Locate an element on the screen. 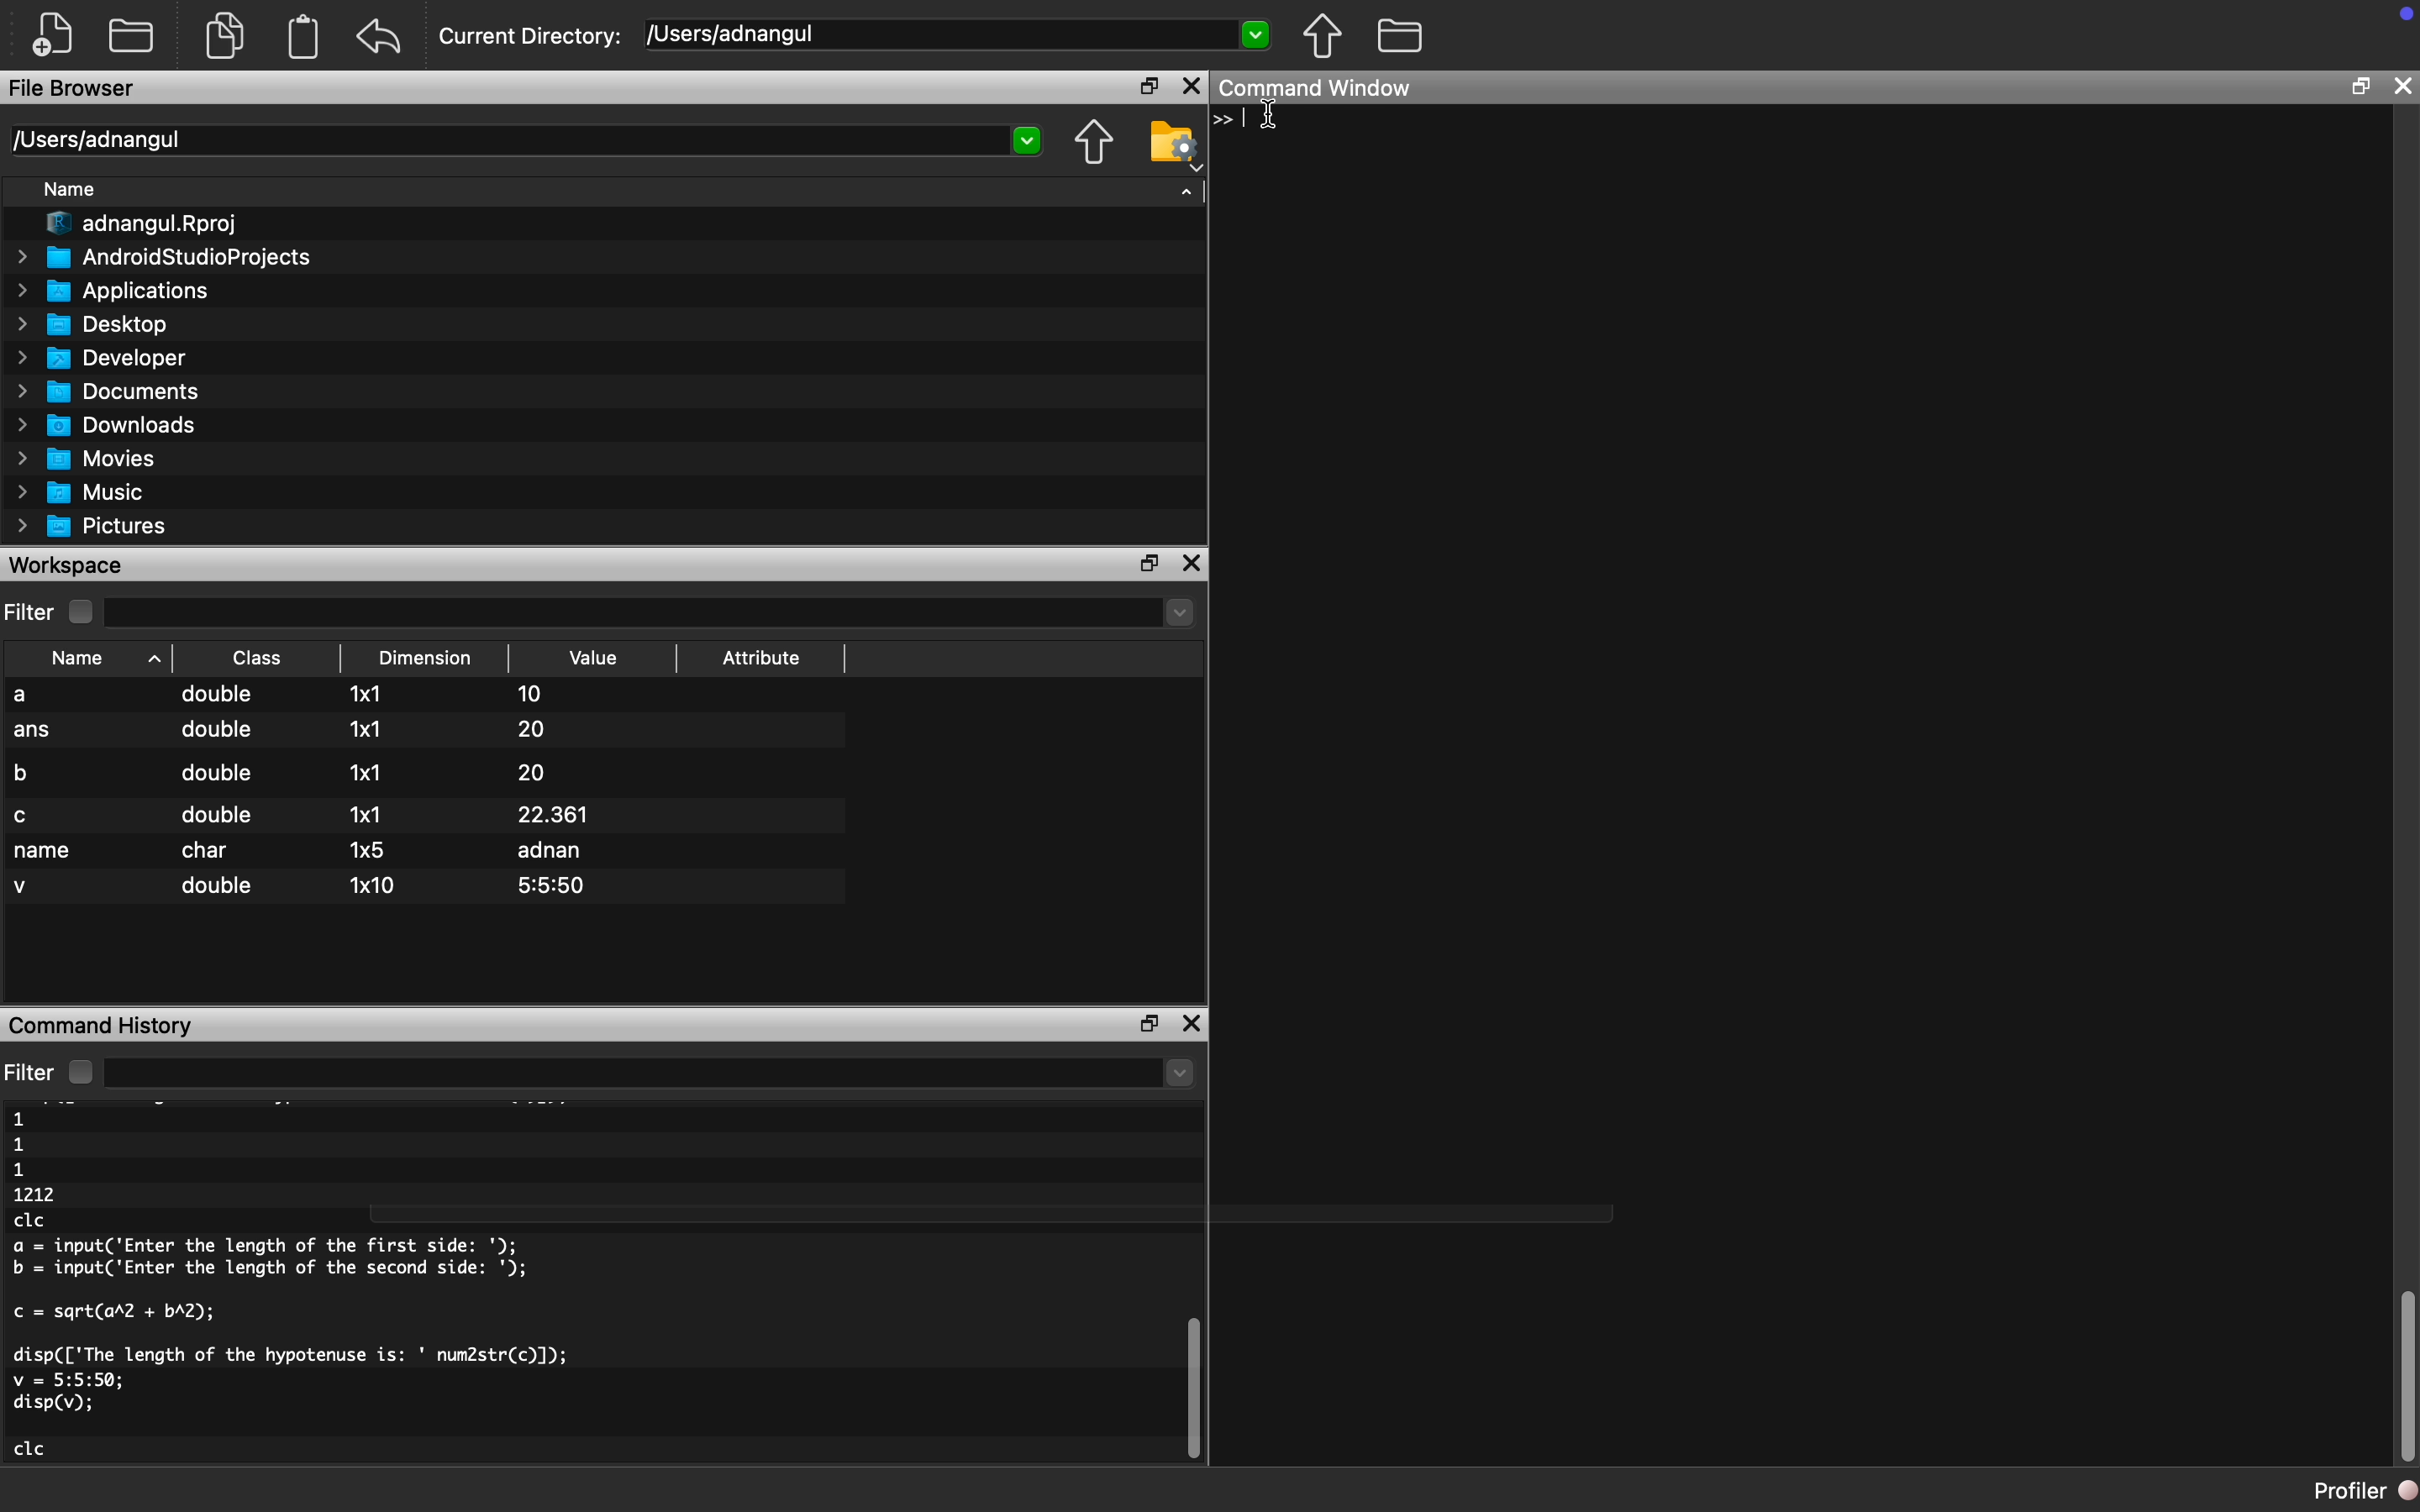 Image resolution: width=2420 pixels, height=1512 pixels. dropdown is located at coordinates (1171, 614).